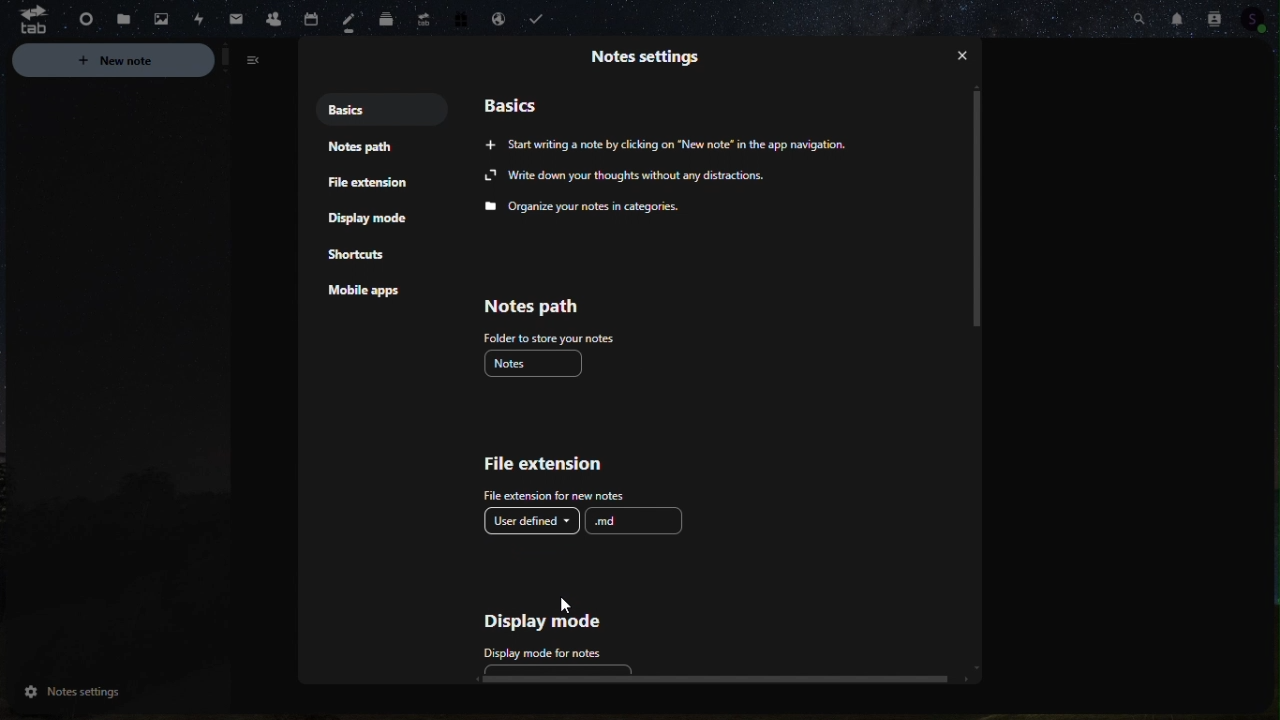 This screenshot has width=1280, height=720. Describe the element at coordinates (384, 20) in the screenshot. I see `Deck` at that location.